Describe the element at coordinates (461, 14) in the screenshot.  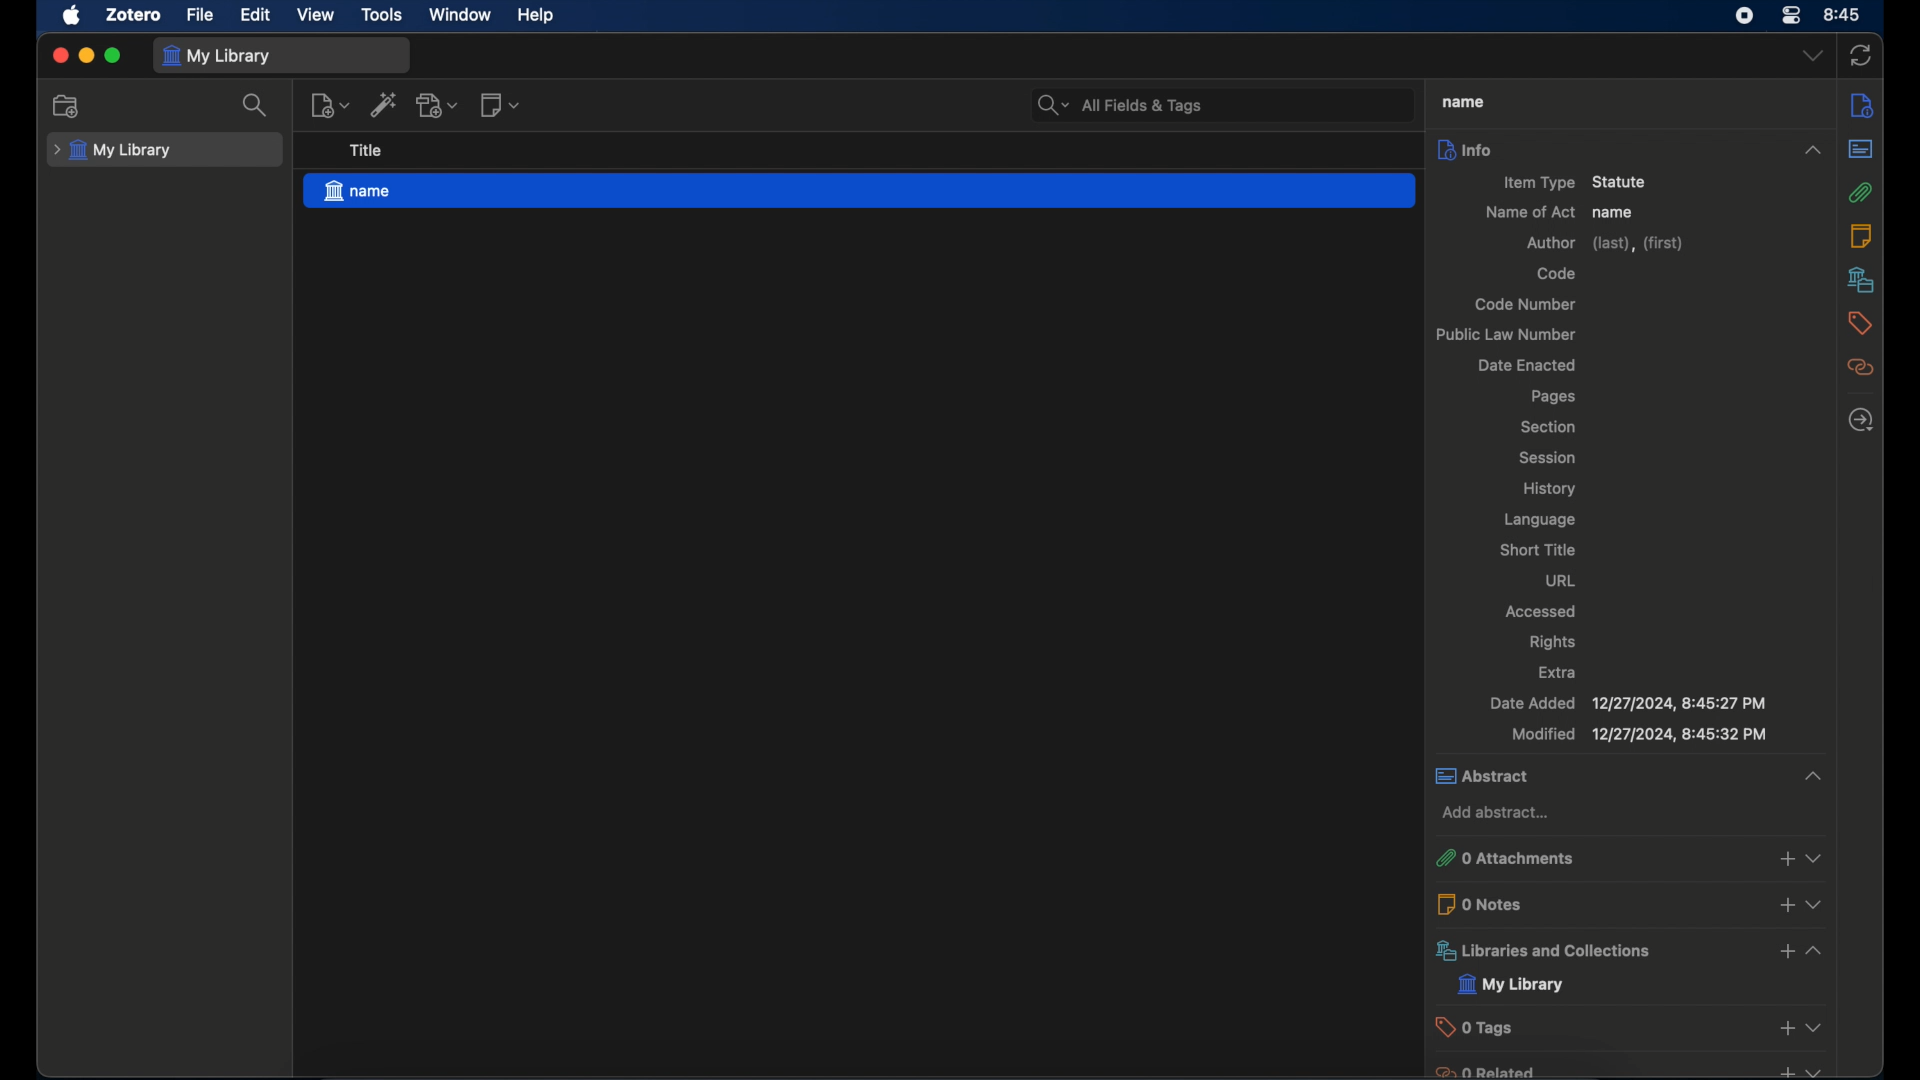
I see `window` at that location.